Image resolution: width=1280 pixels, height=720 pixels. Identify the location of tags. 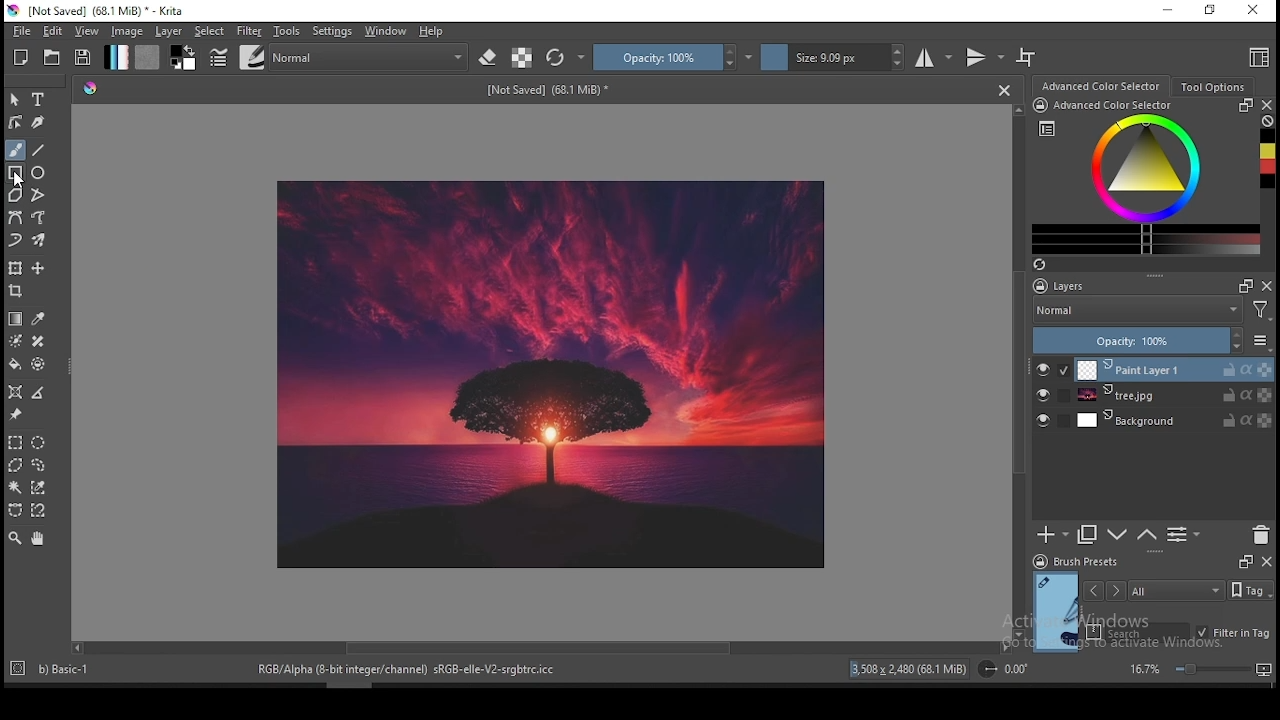
(1177, 590).